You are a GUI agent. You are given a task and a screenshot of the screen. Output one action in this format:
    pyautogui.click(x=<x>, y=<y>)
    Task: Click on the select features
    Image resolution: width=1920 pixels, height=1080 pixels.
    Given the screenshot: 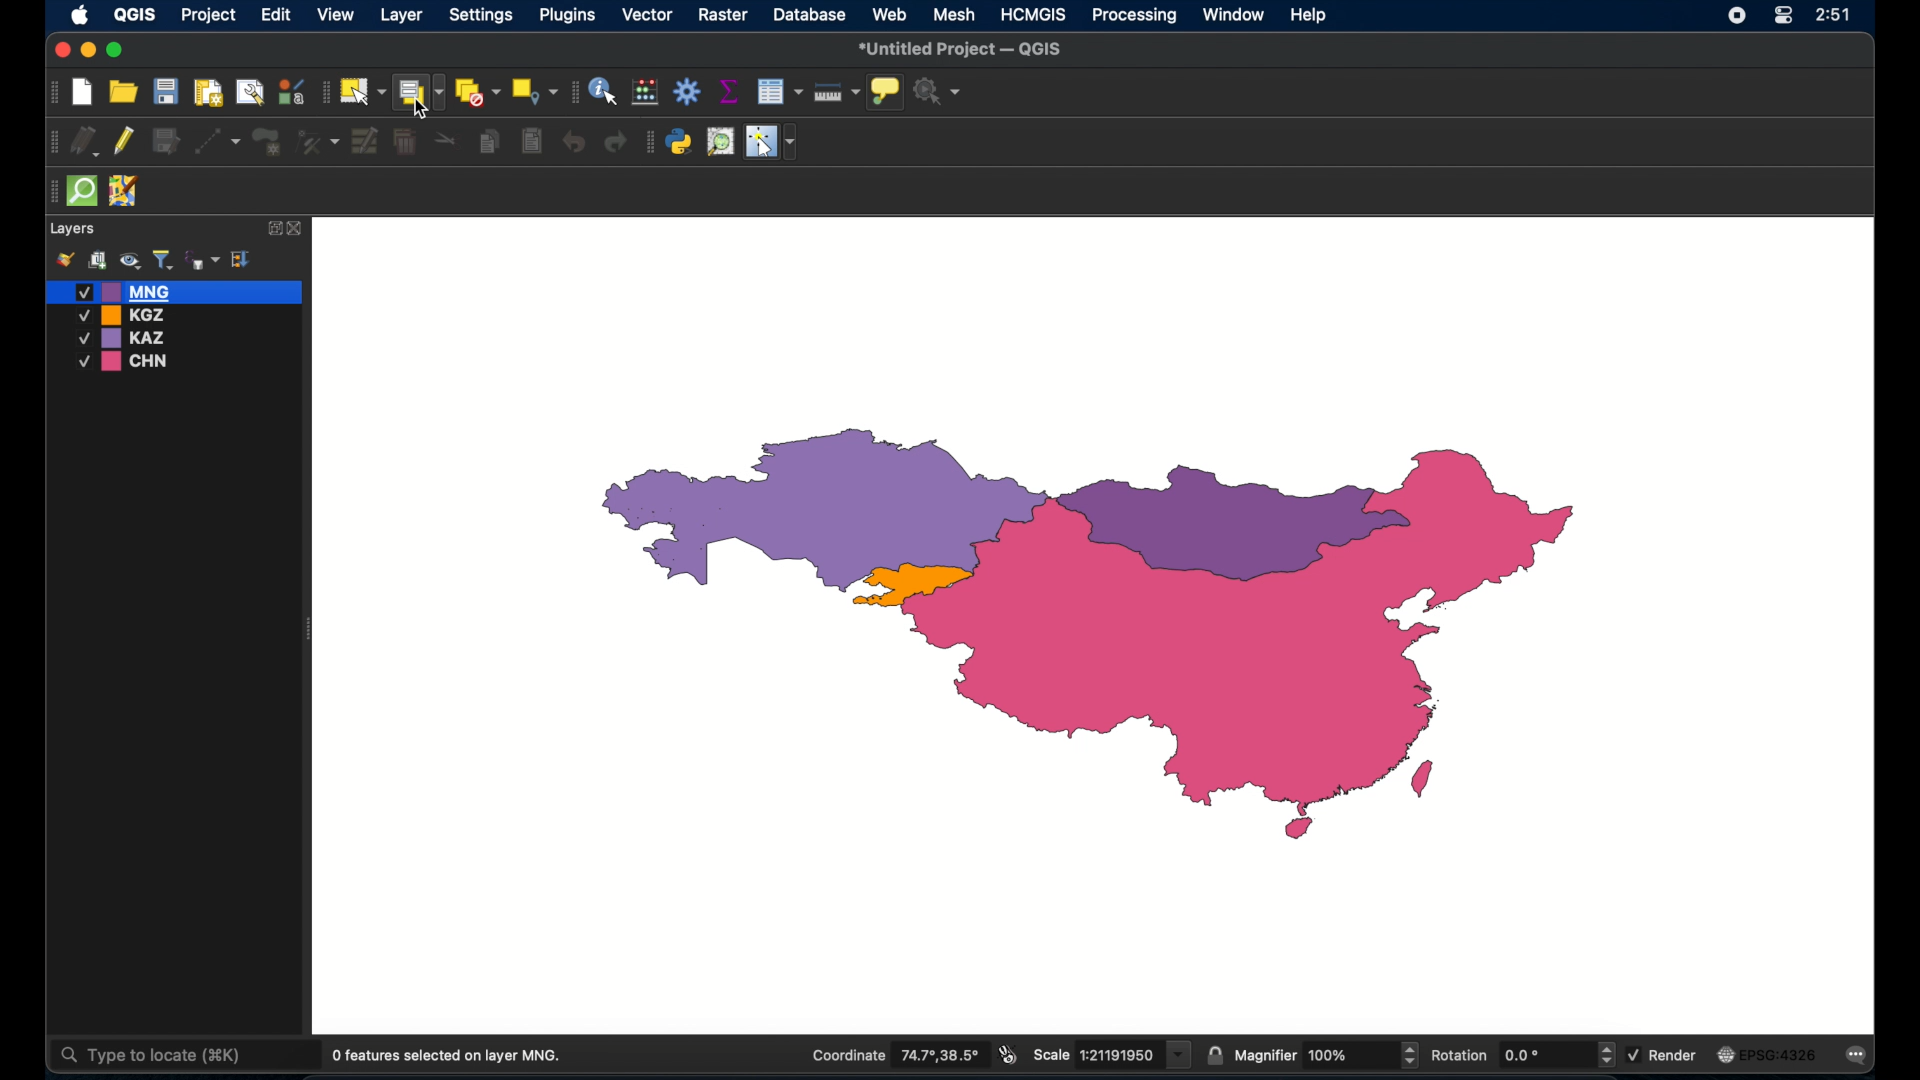 What is the action you would take?
    pyautogui.click(x=362, y=91)
    